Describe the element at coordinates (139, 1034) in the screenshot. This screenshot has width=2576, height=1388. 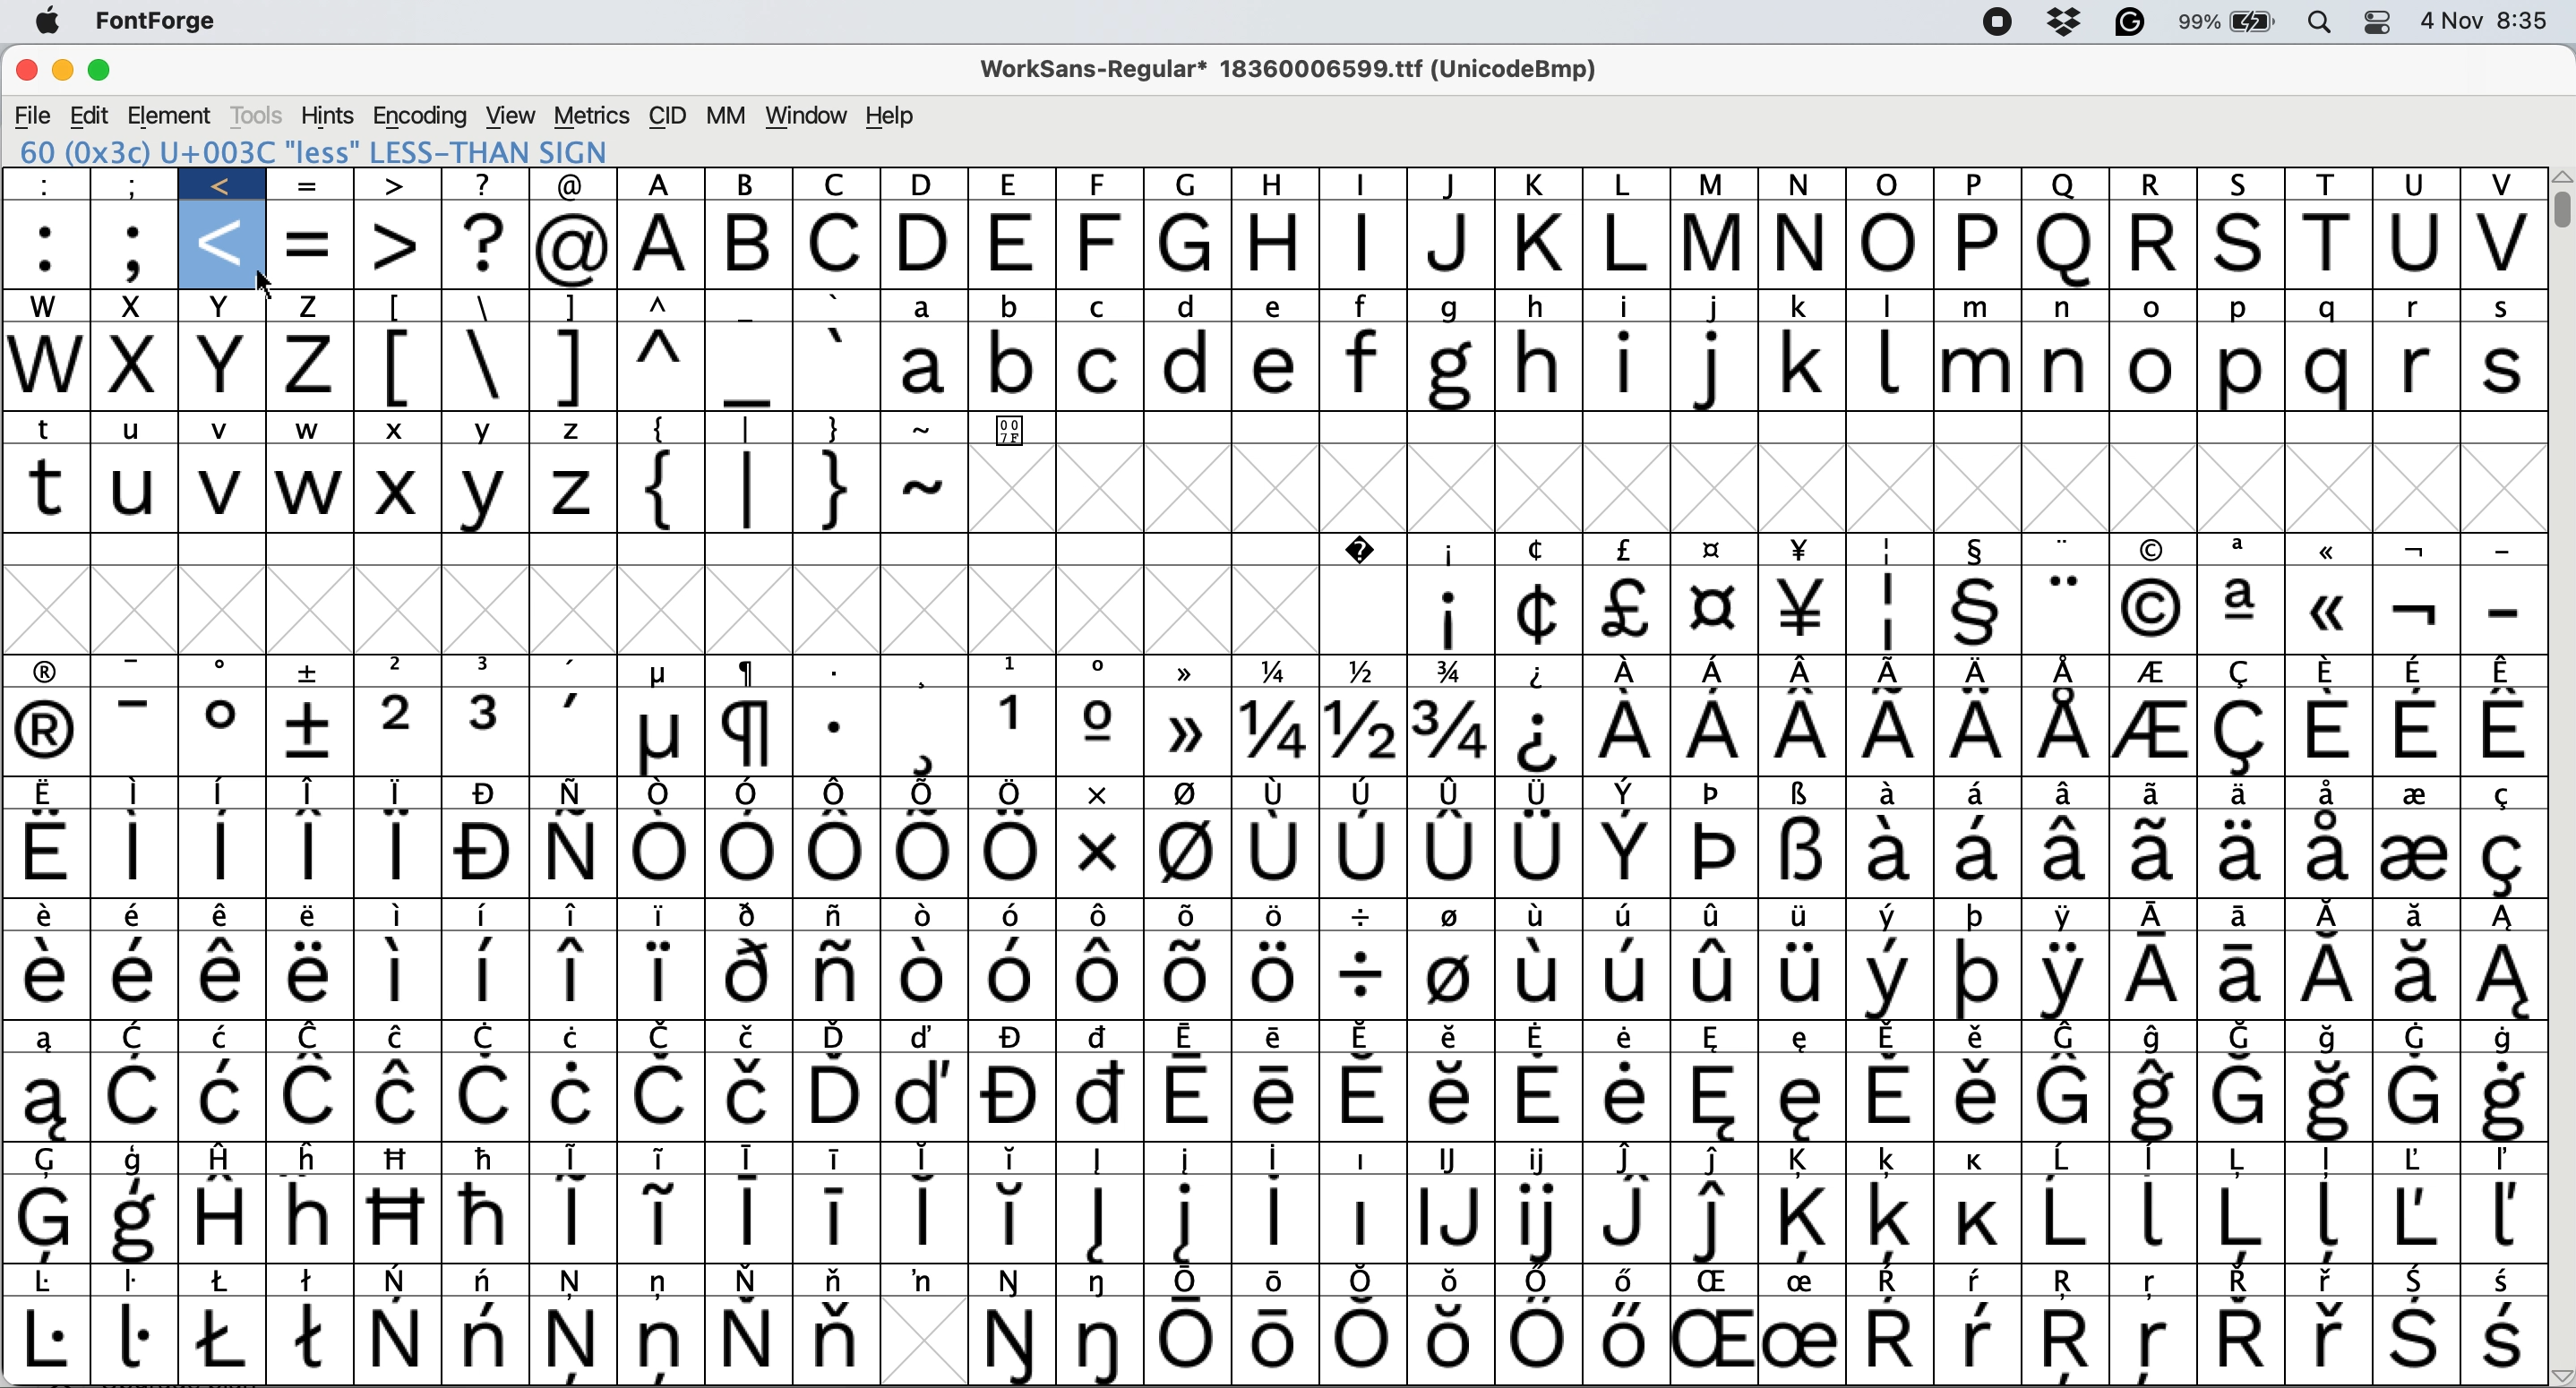
I see `symbol` at that location.